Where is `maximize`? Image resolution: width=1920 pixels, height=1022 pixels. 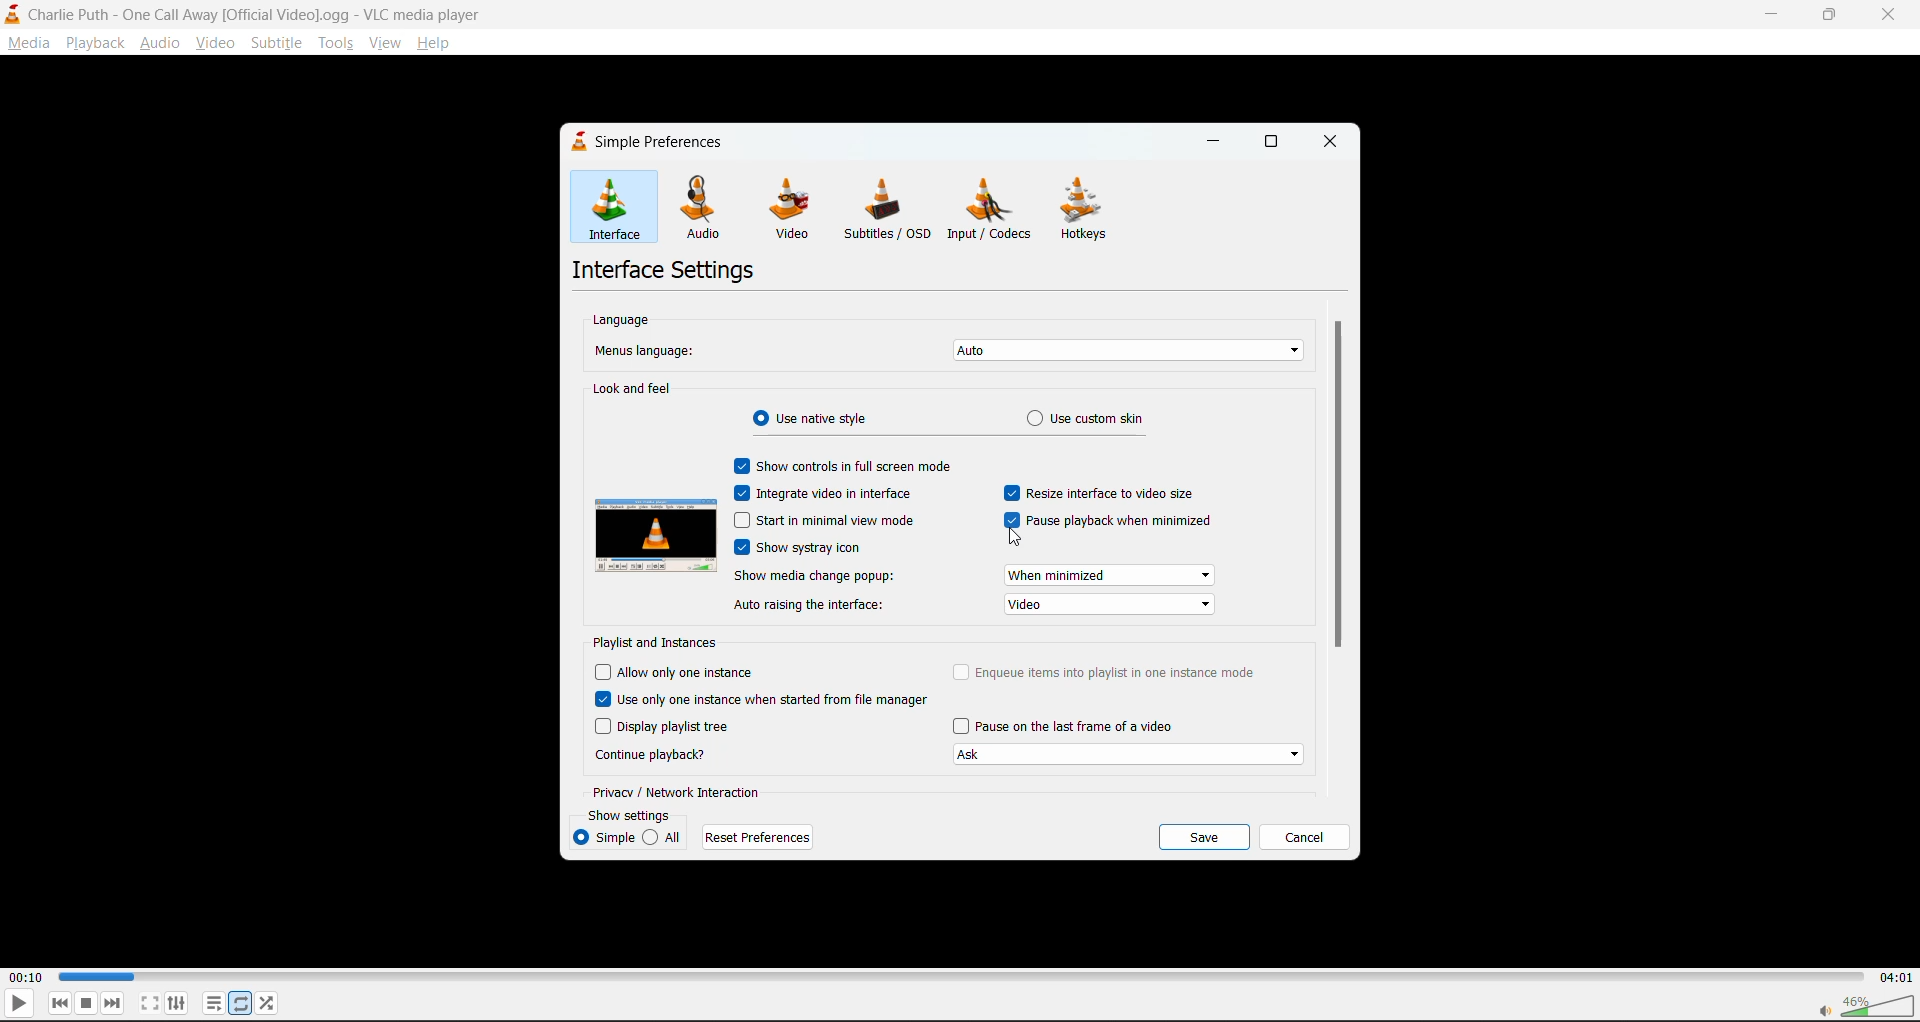 maximize is located at coordinates (1277, 146).